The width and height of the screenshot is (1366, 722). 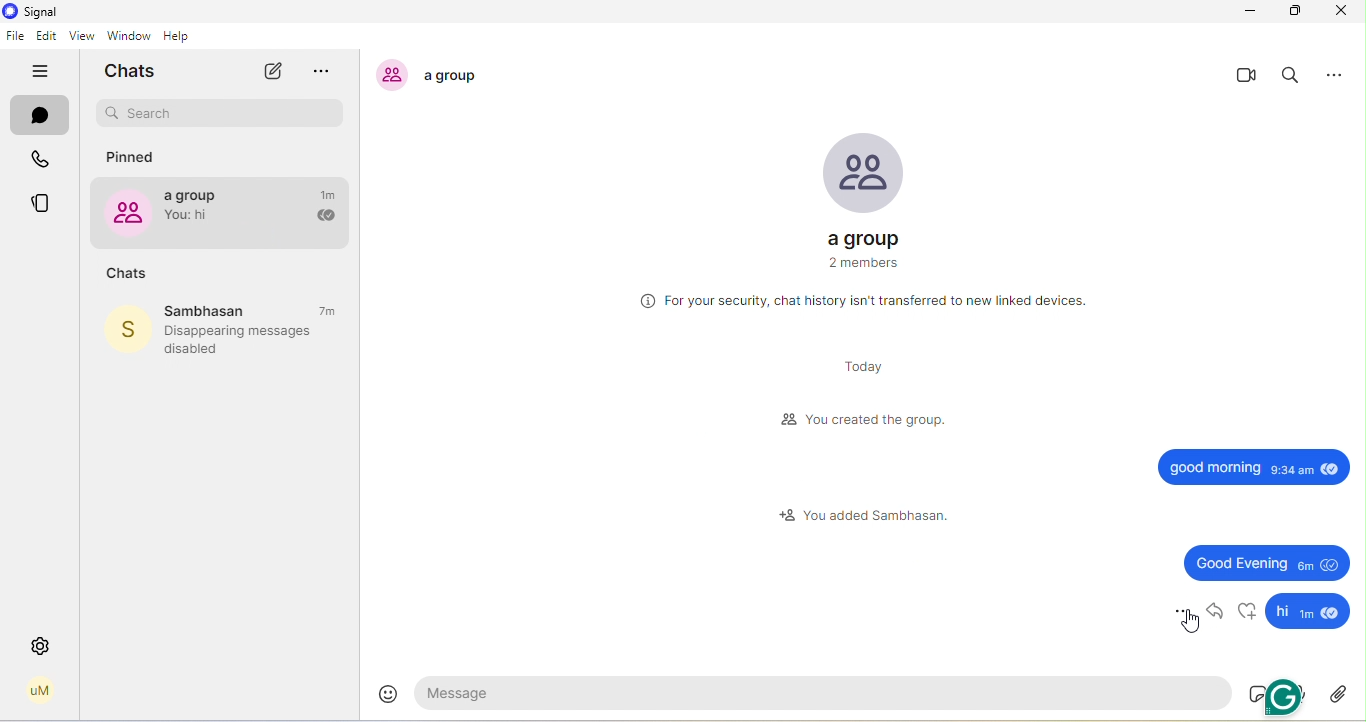 What do you see at coordinates (1340, 73) in the screenshot?
I see `options` at bounding box center [1340, 73].